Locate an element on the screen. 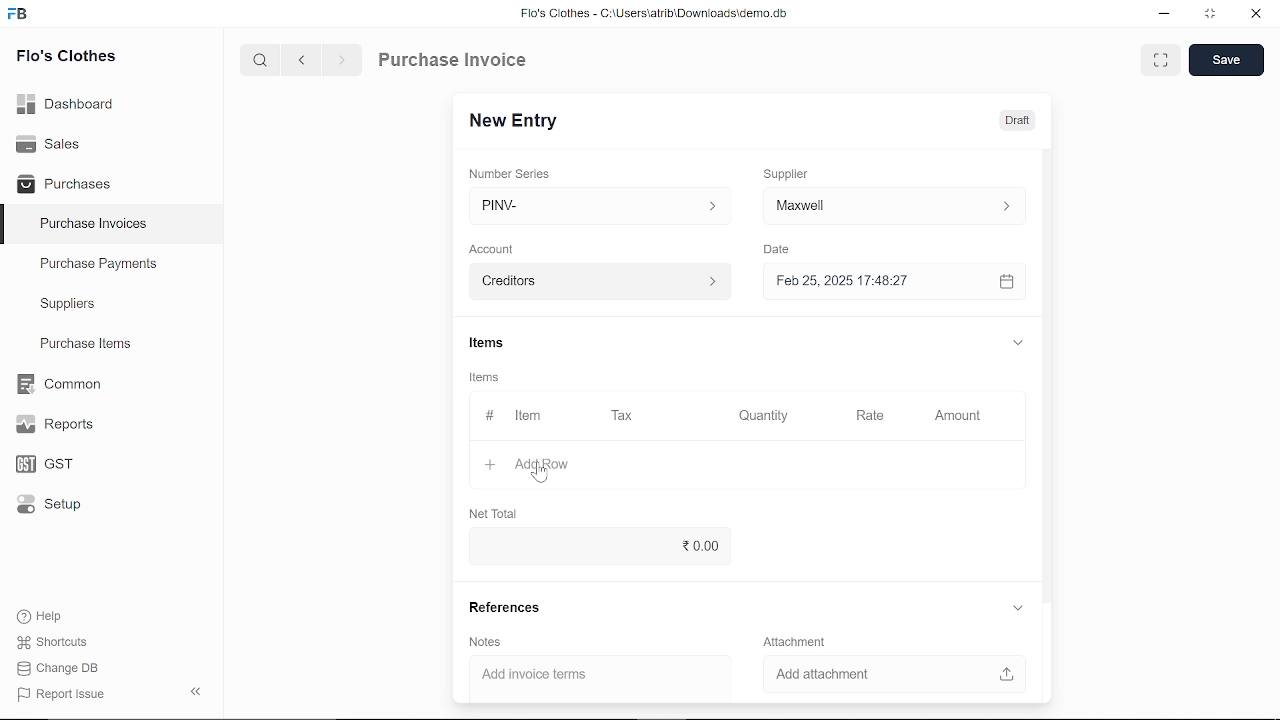  Draft is located at coordinates (1017, 121).